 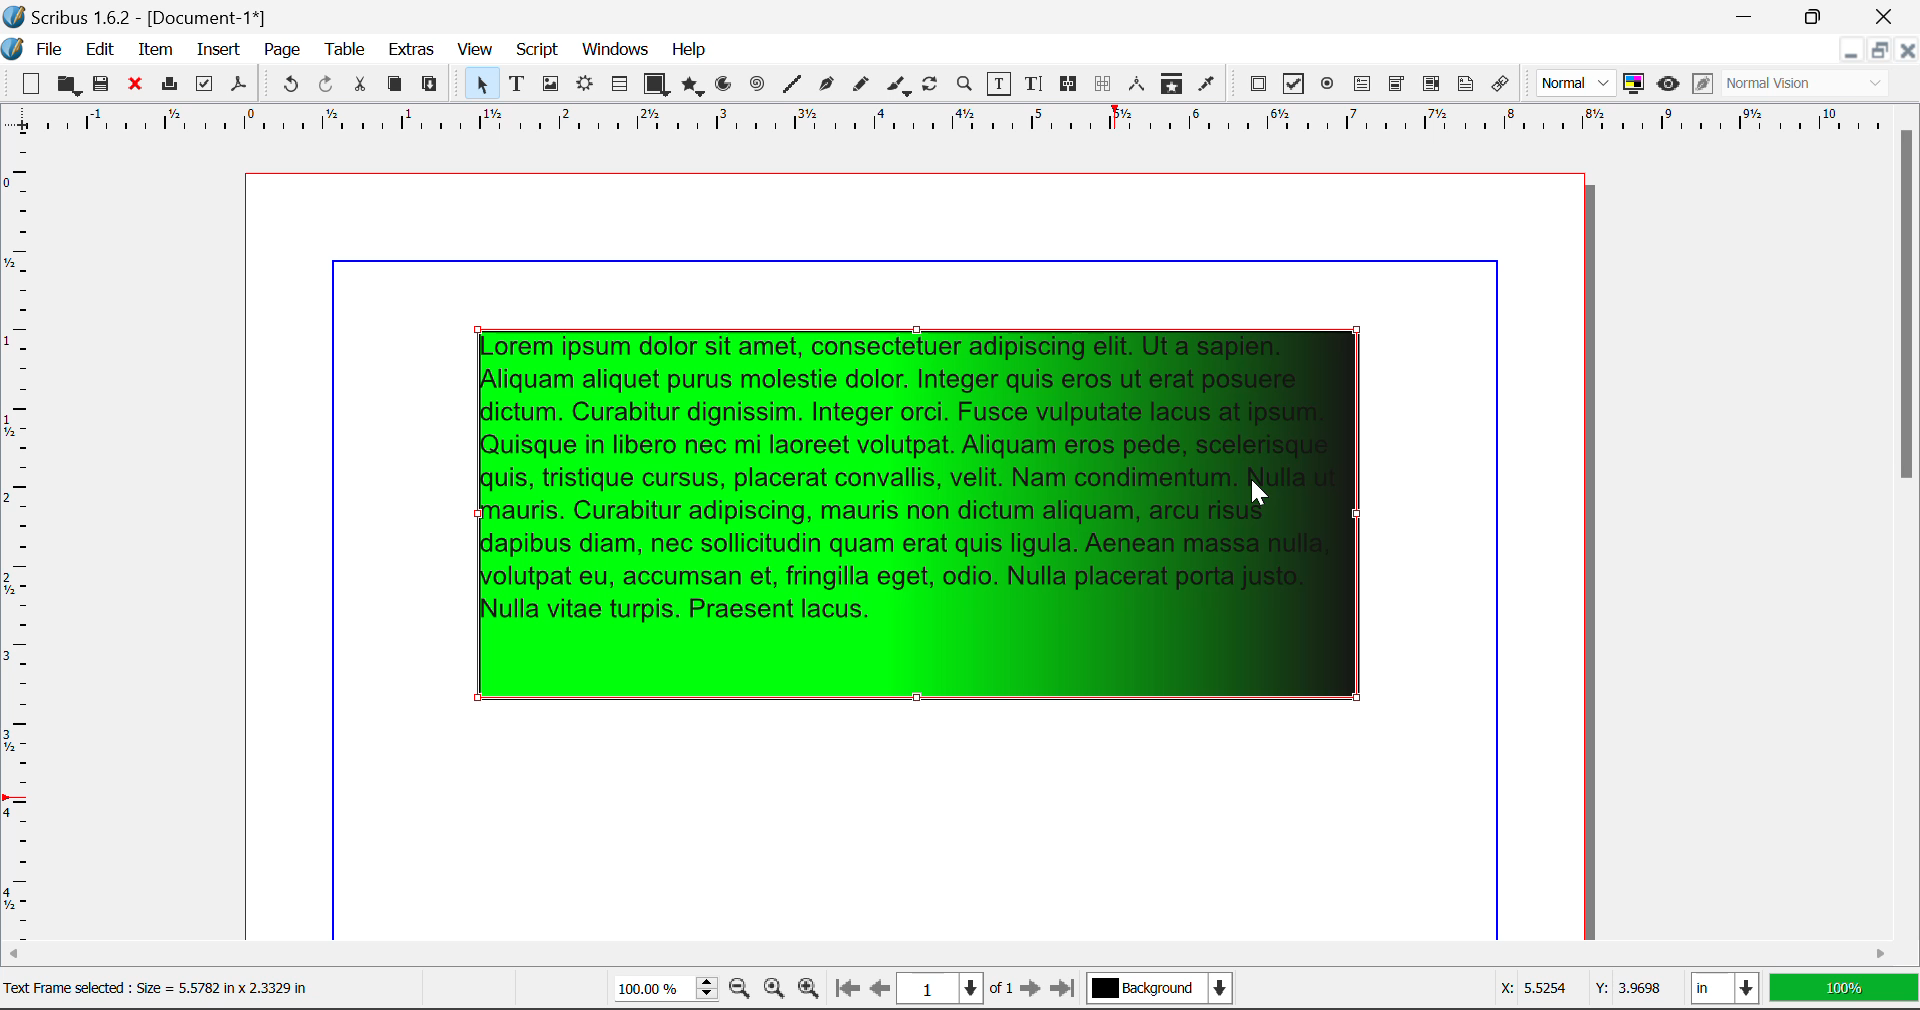 I want to click on Horizontal Page Margins, so click(x=25, y=547).